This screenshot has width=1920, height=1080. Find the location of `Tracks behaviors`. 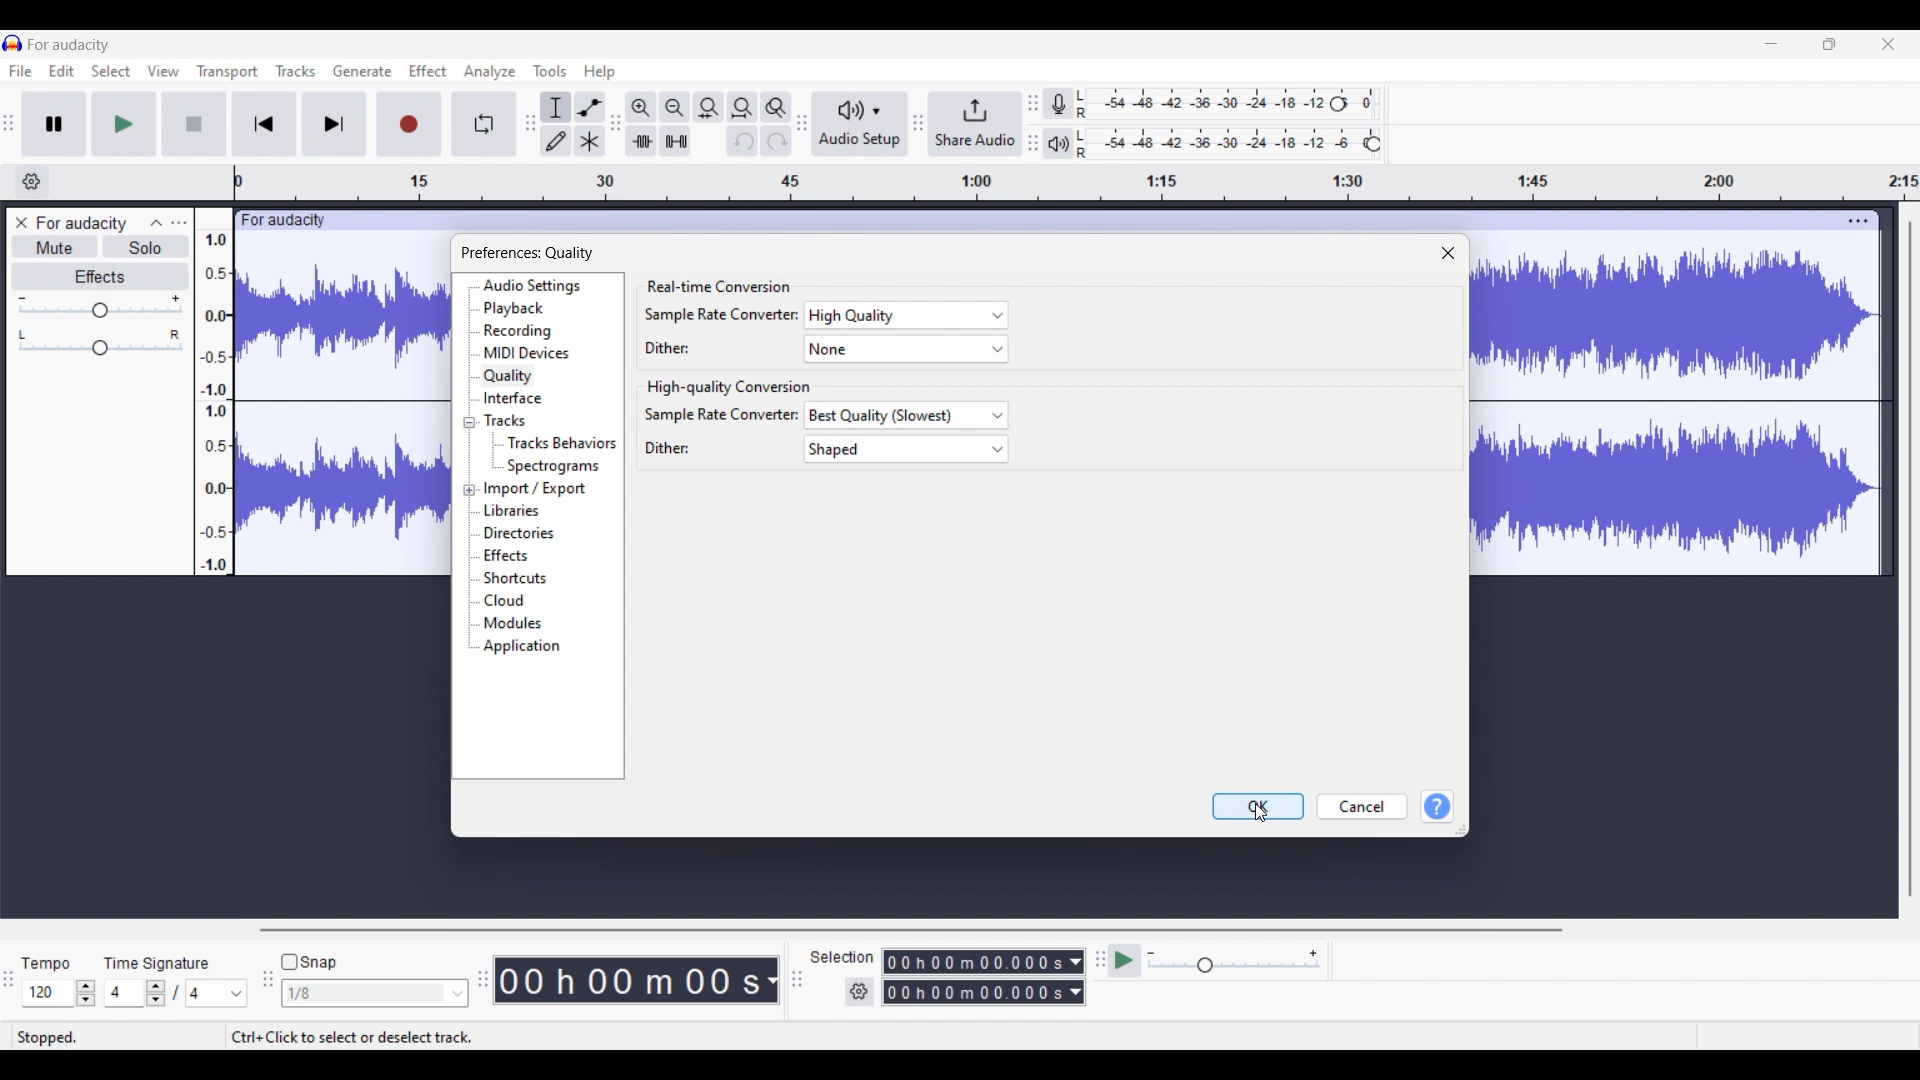

Tracks behaviors is located at coordinates (561, 443).